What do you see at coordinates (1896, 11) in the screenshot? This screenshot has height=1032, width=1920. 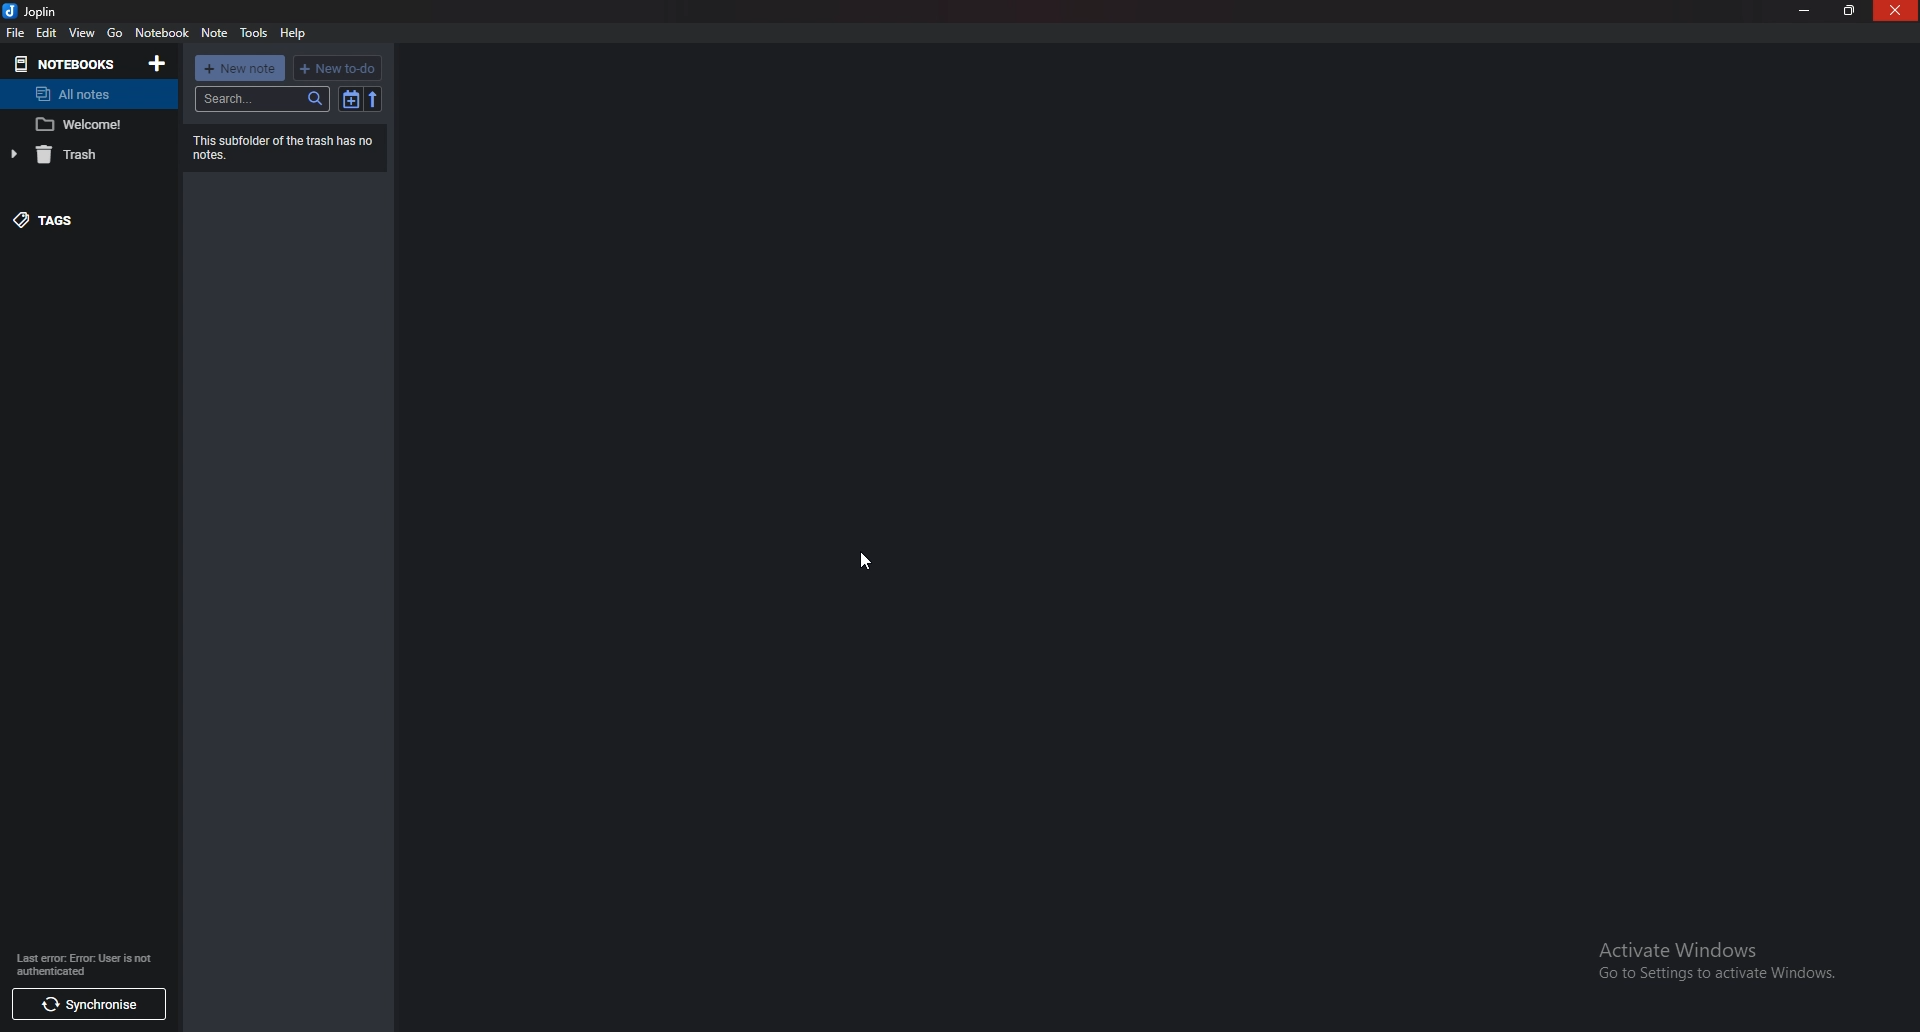 I see `close` at bounding box center [1896, 11].